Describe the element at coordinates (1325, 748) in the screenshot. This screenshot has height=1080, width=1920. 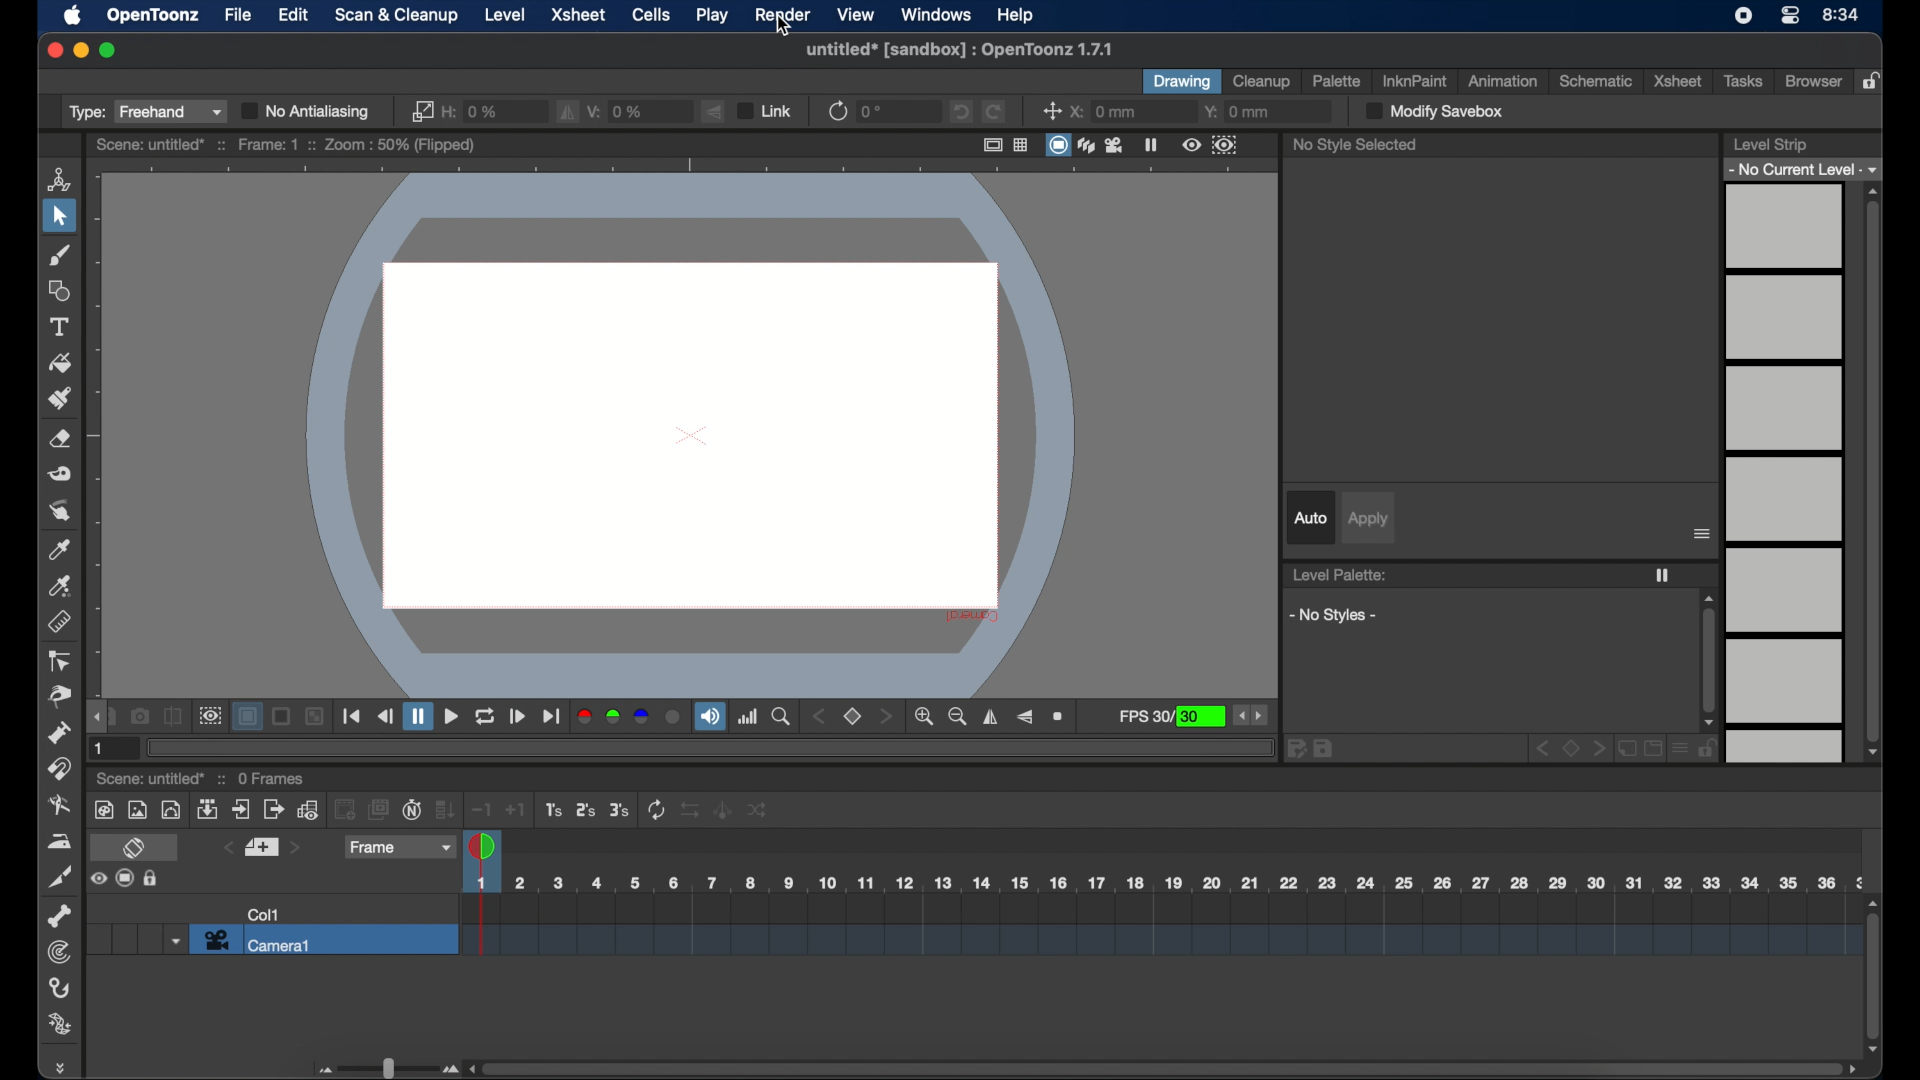
I see `` at that location.